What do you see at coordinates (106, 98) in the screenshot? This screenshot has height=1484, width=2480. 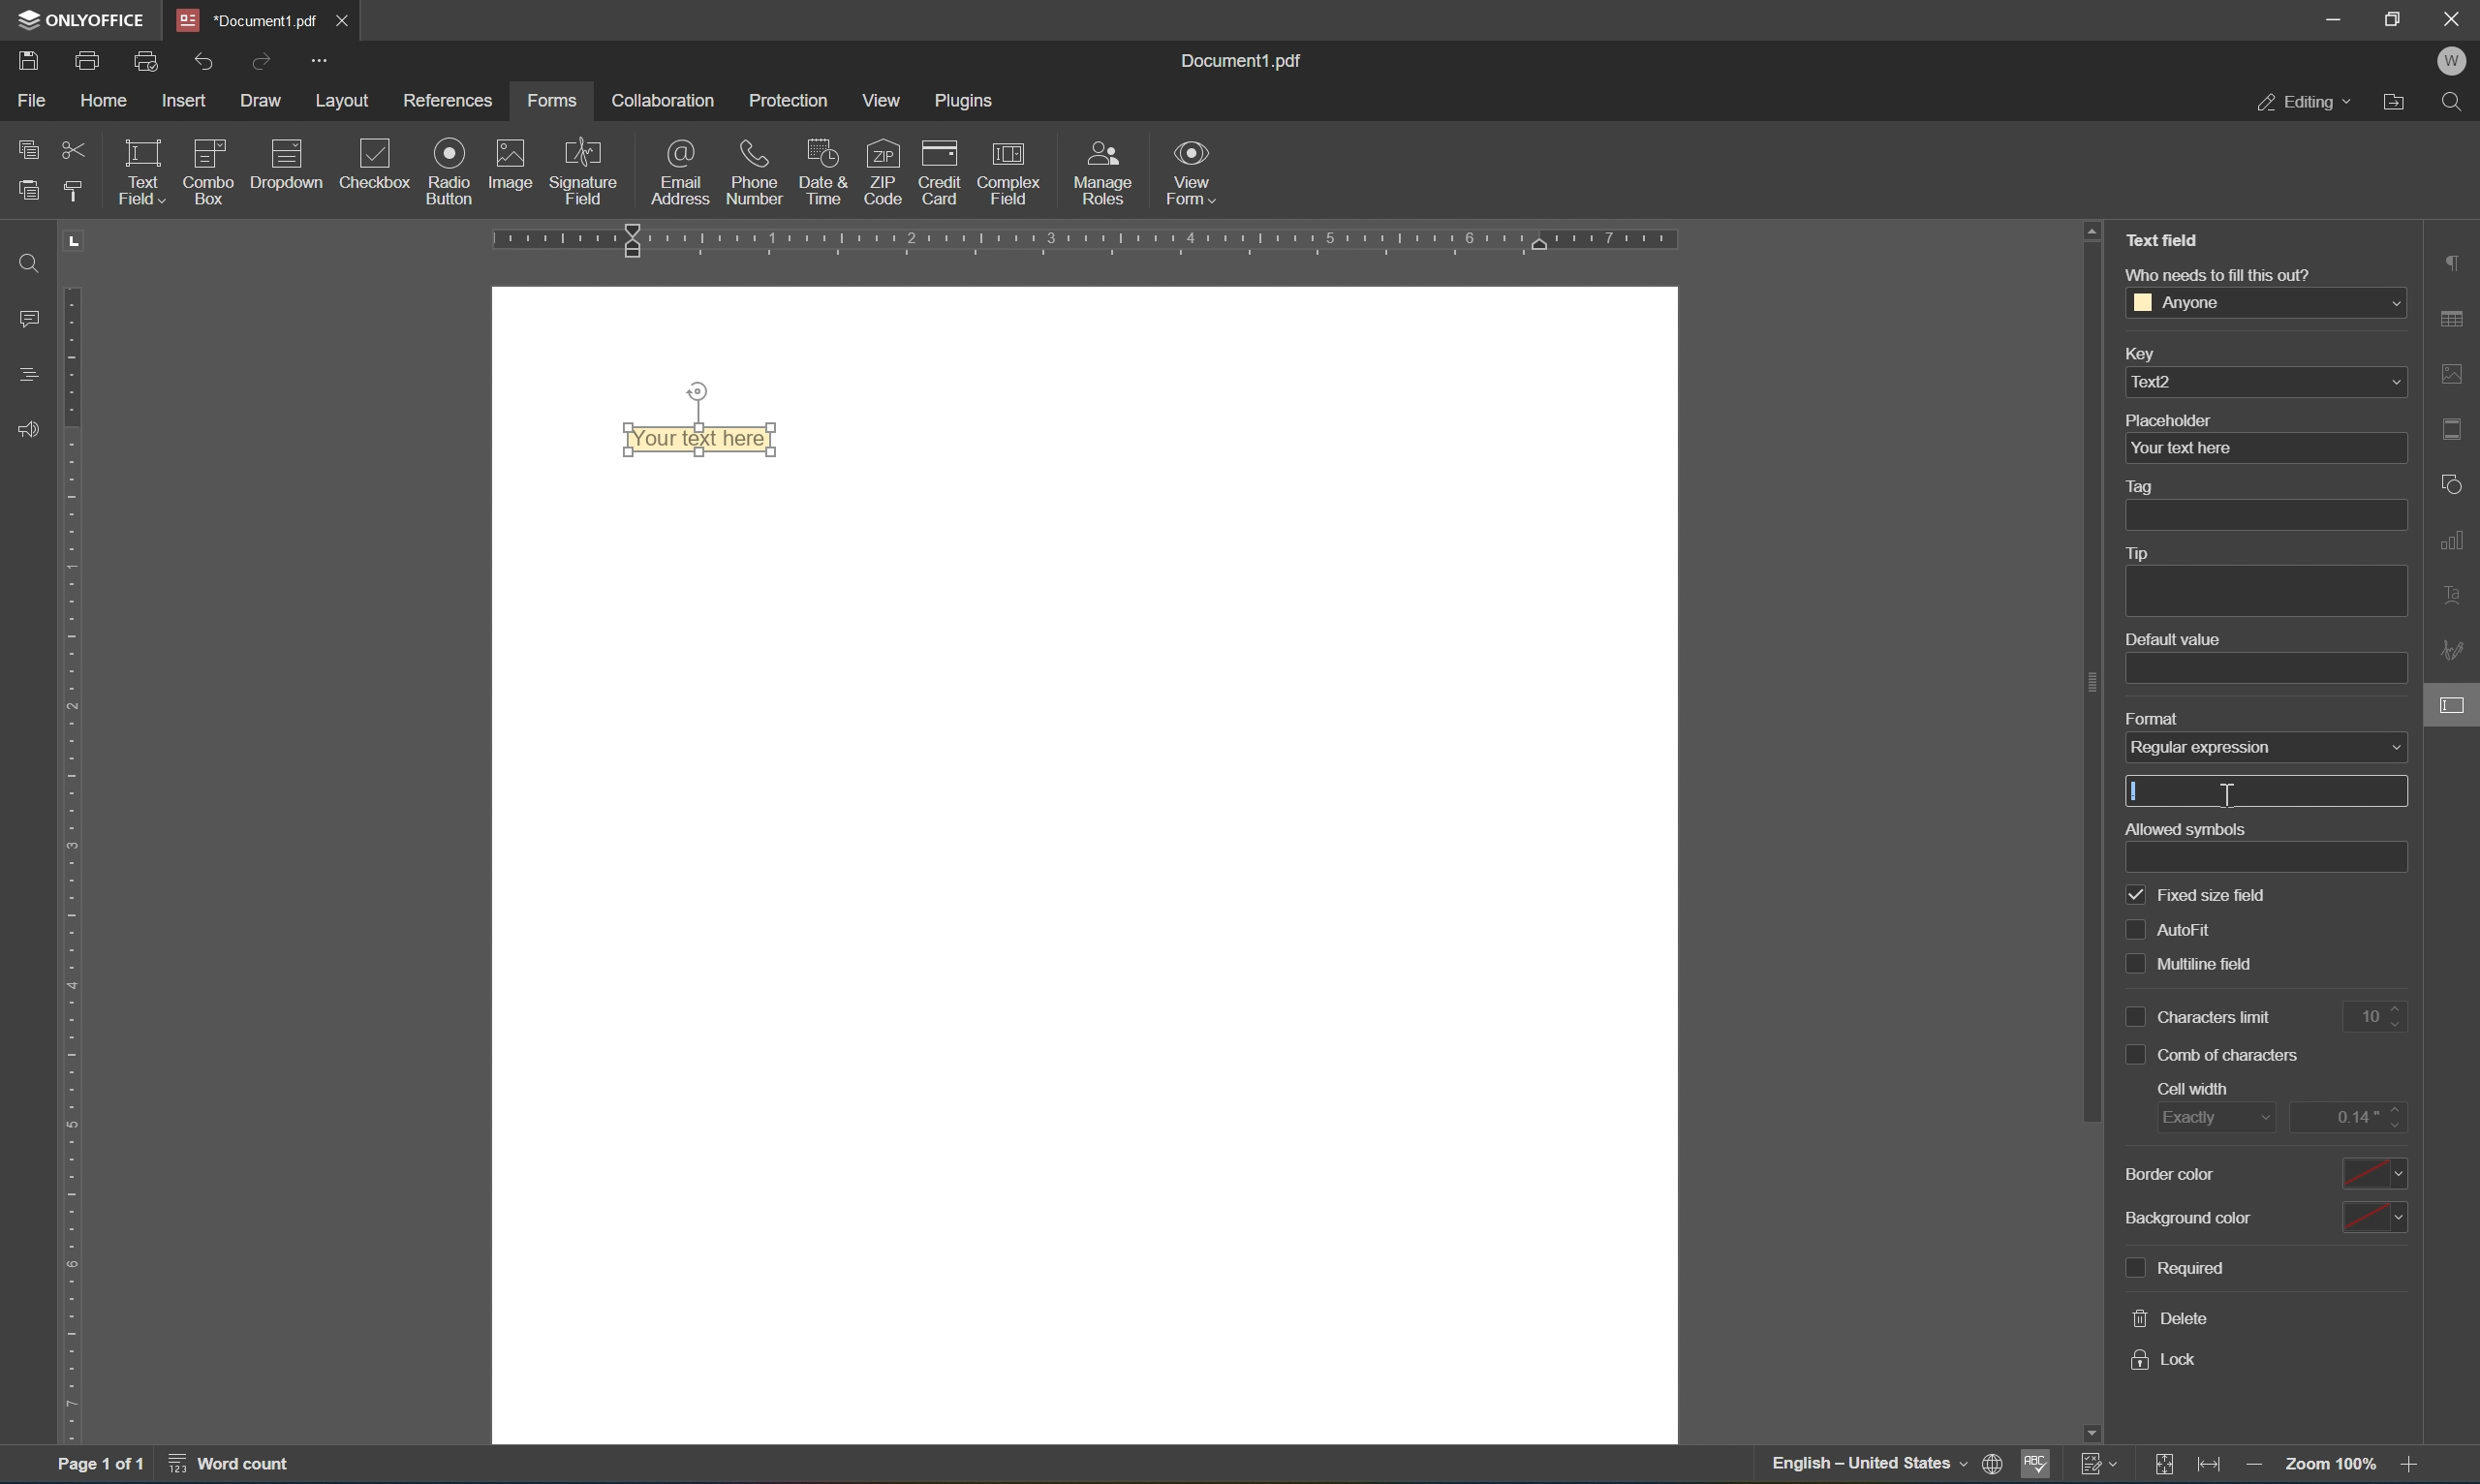 I see `home` at bounding box center [106, 98].